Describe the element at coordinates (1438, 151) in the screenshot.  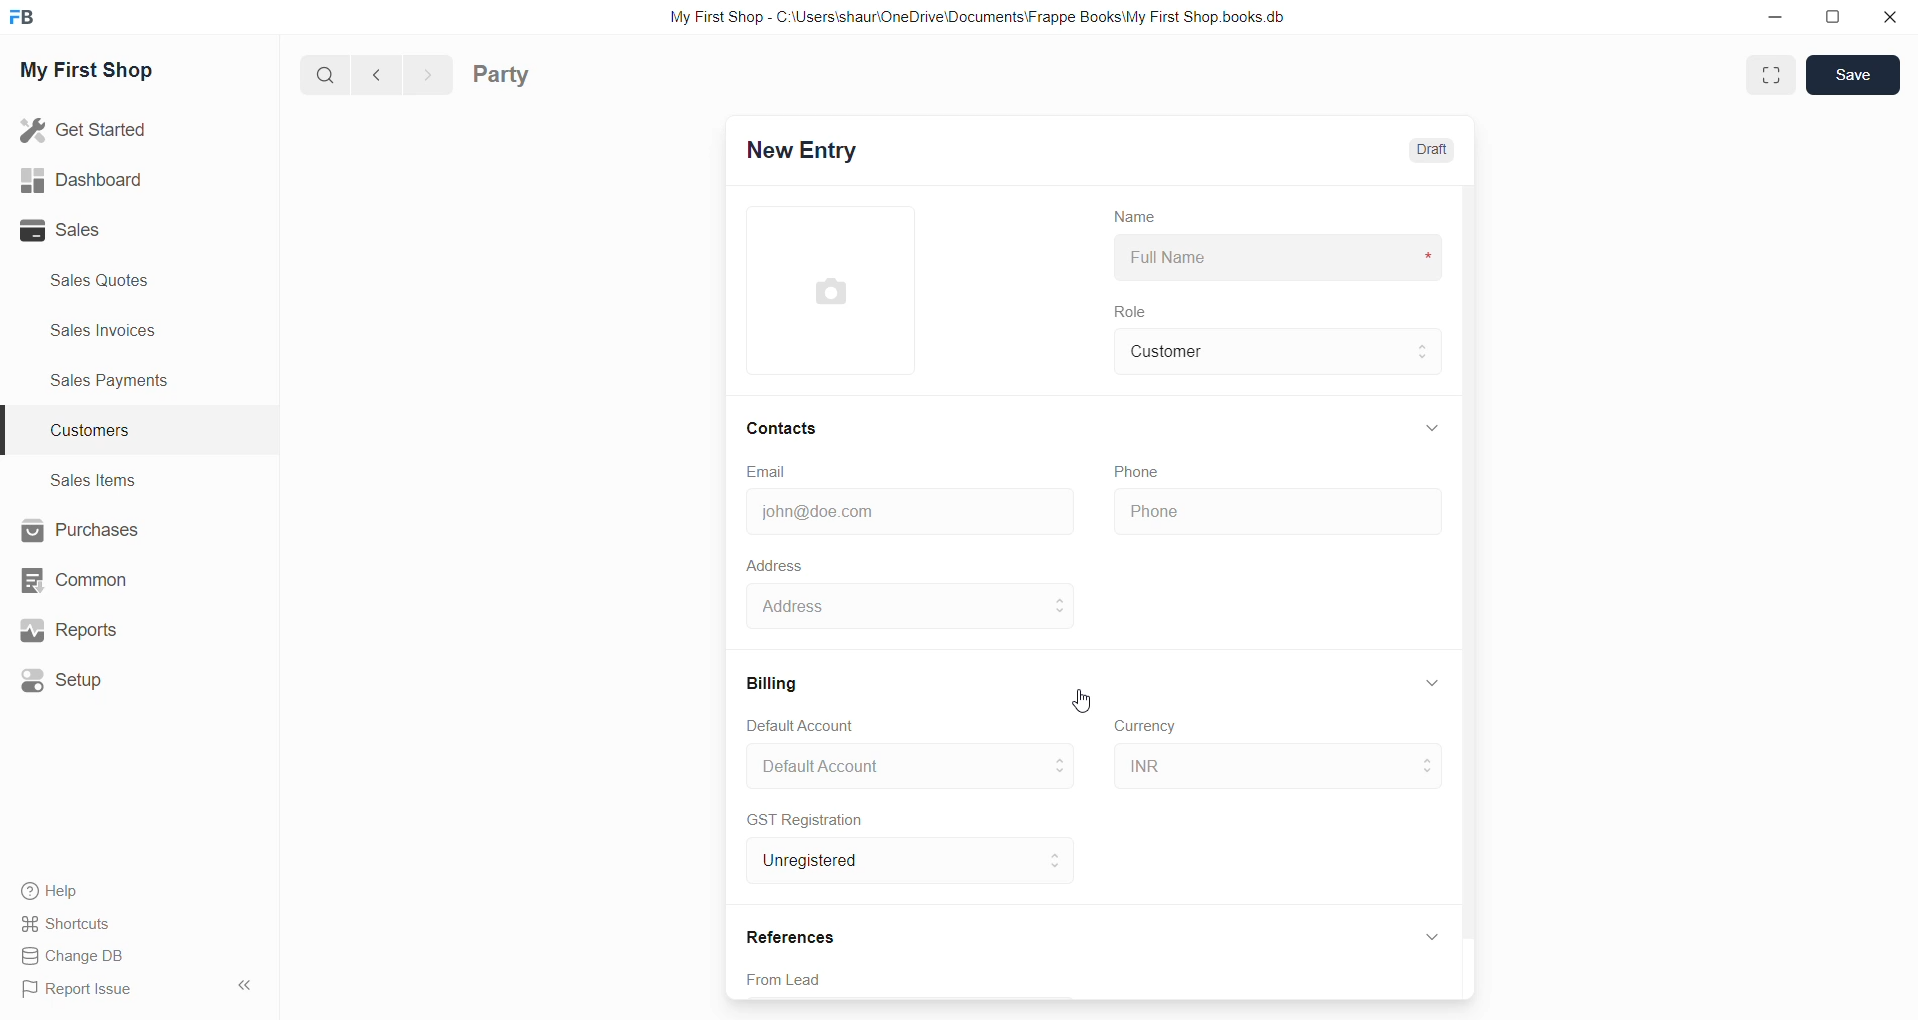
I see `Draft` at that location.